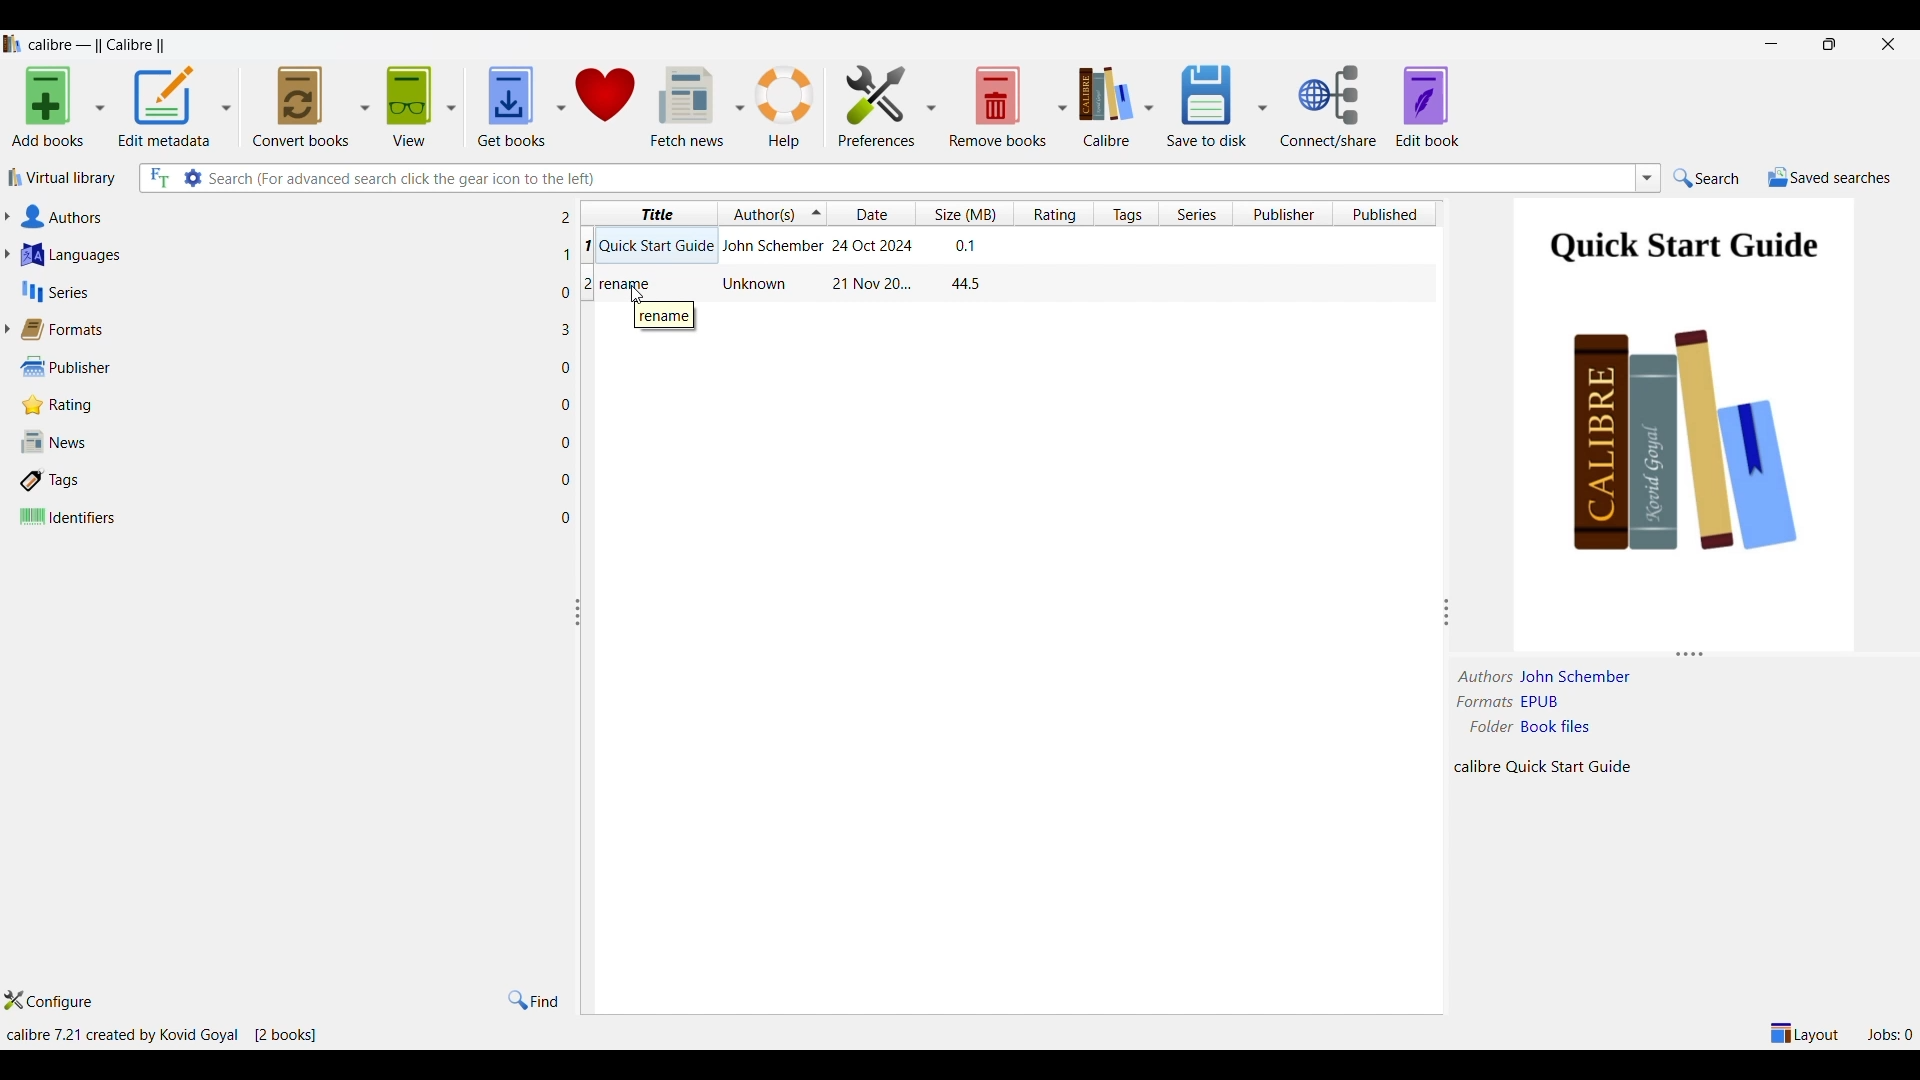 This screenshot has height=1080, width=1920. What do you see at coordinates (158, 178) in the screenshot?
I see `Search all files` at bounding box center [158, 178].